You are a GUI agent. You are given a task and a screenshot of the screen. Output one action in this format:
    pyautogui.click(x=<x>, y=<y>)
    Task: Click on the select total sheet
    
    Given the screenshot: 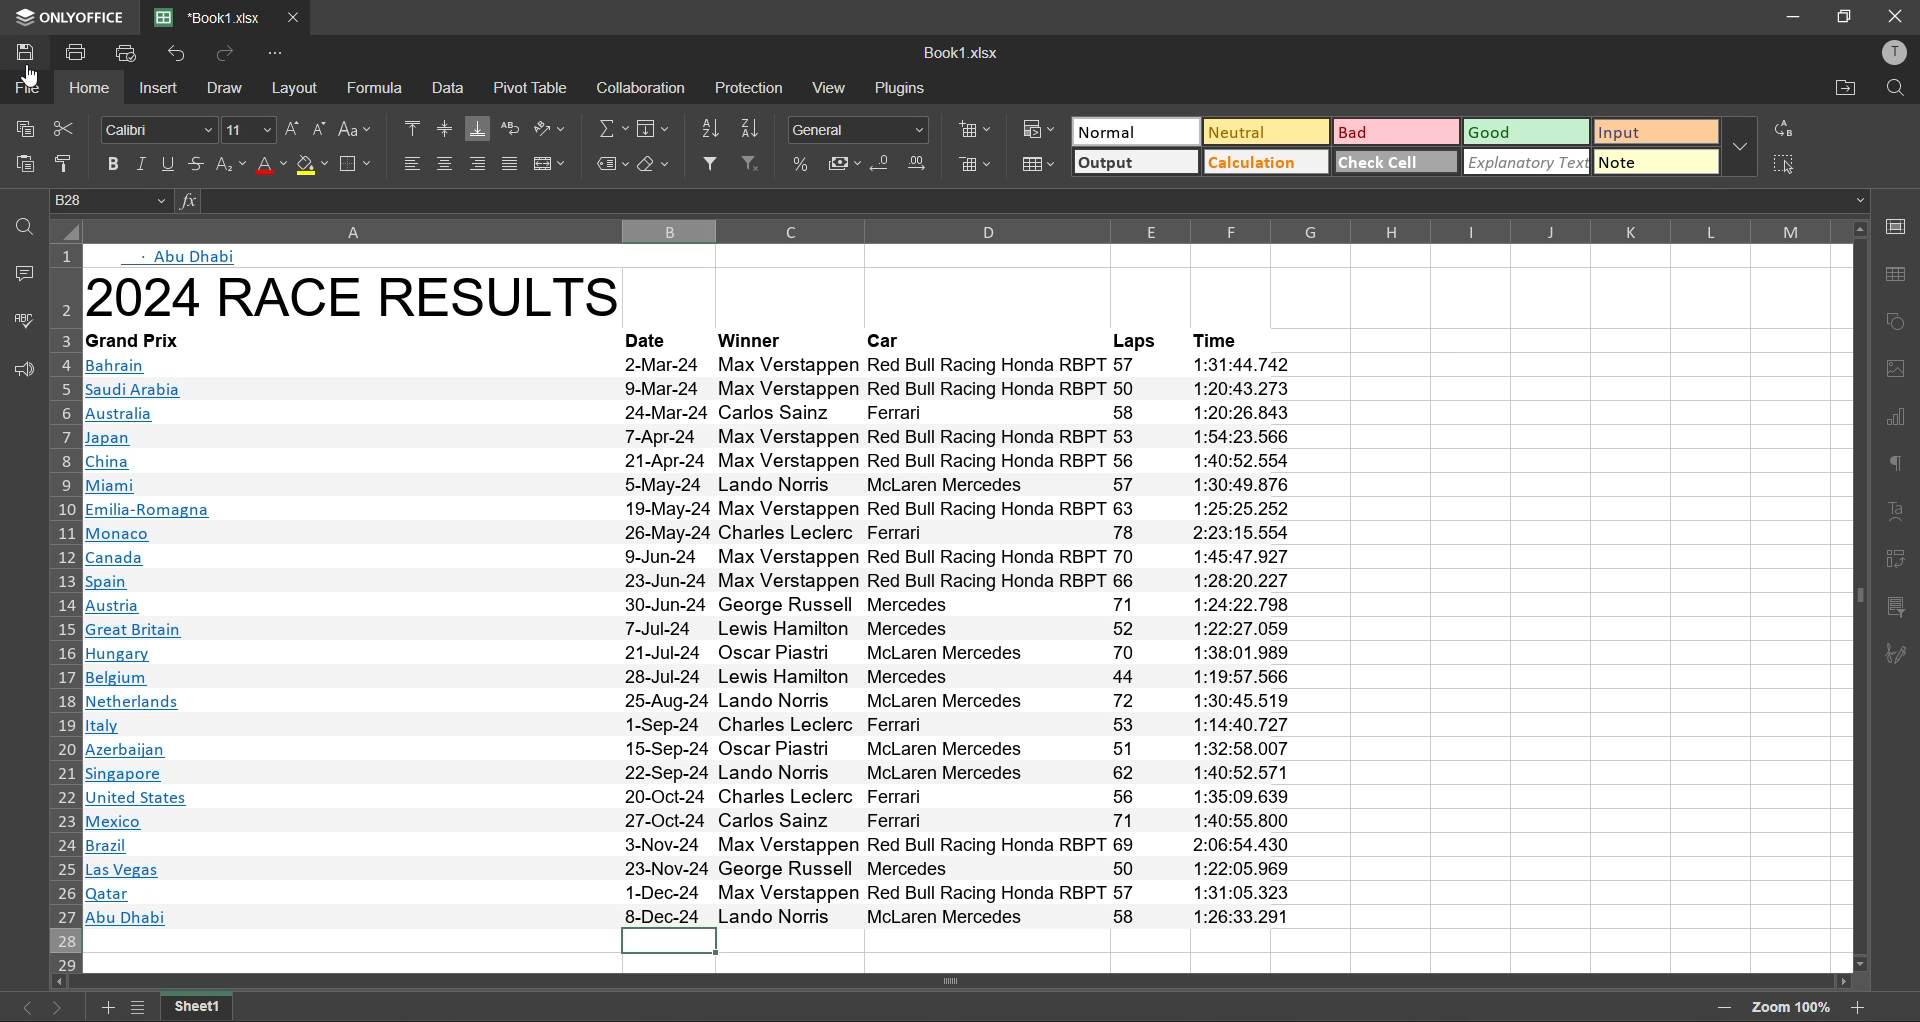 What is the action you would take?
    pyautogui.click(x=67, y=229)
    